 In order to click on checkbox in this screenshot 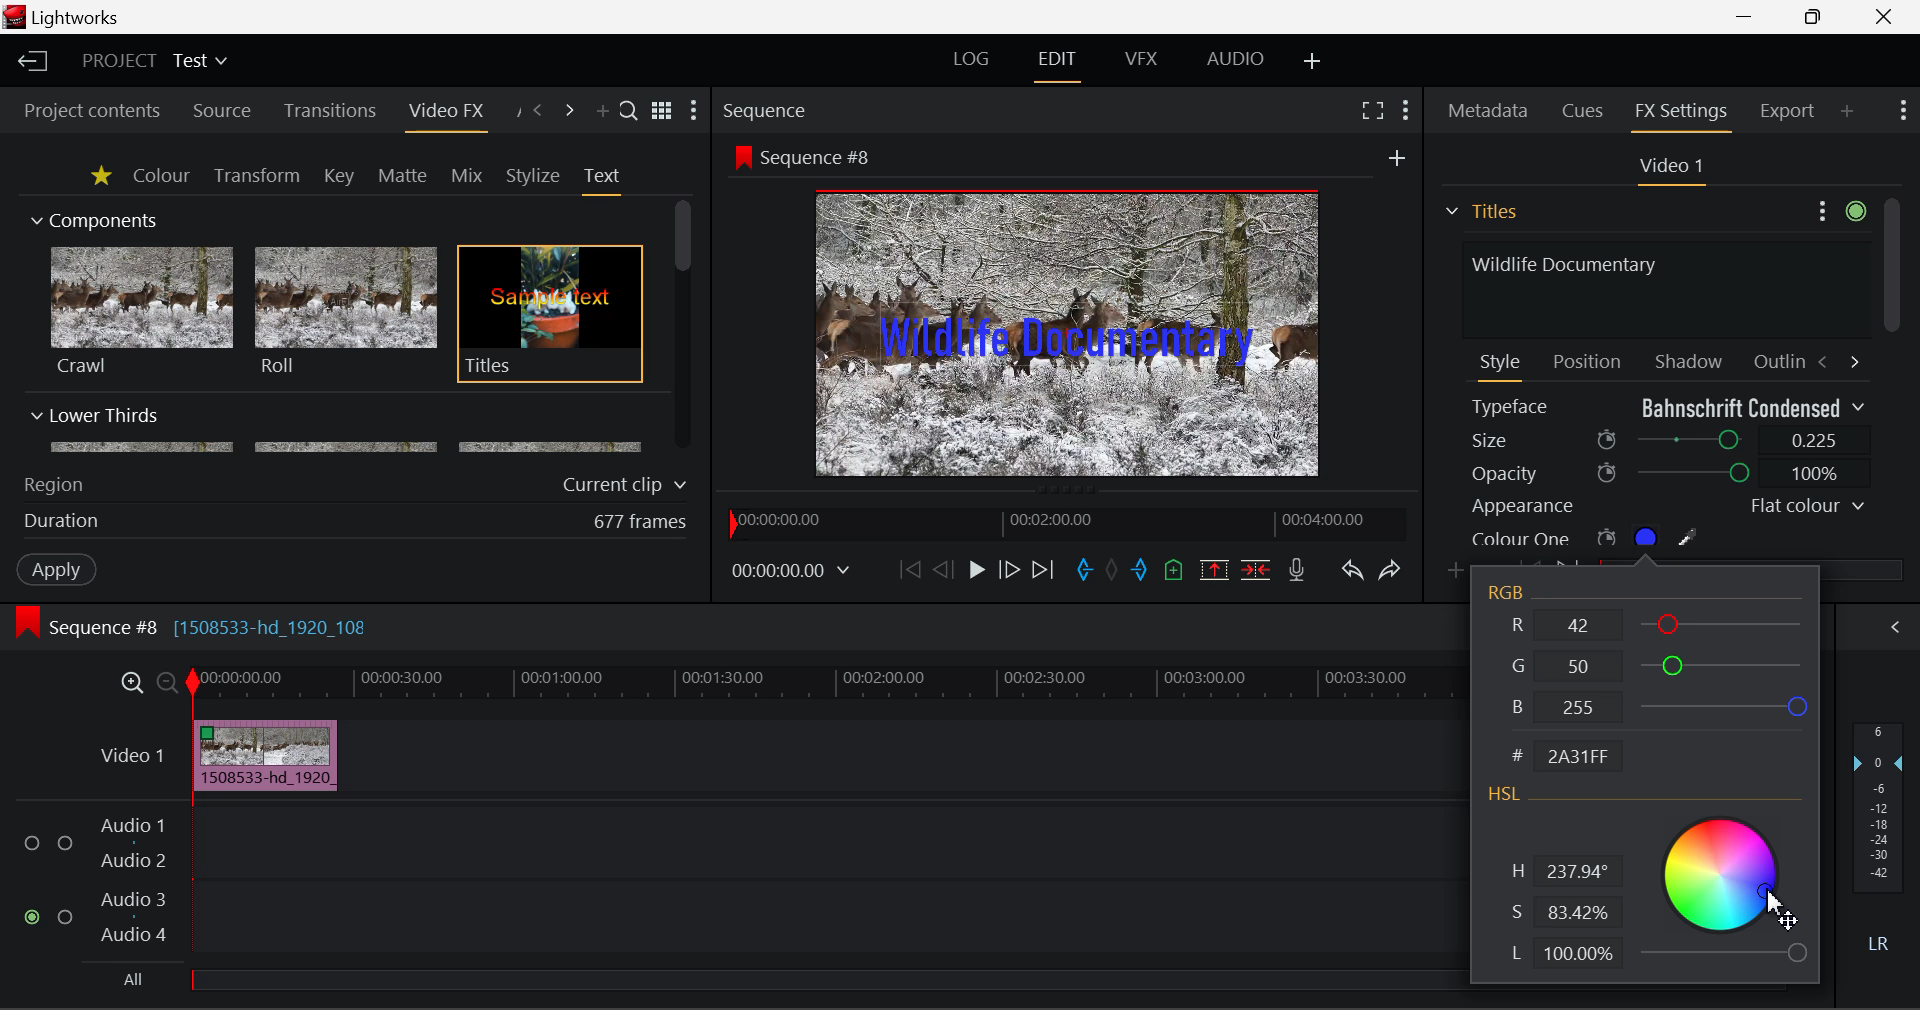, I will do `click(69, 918)`.